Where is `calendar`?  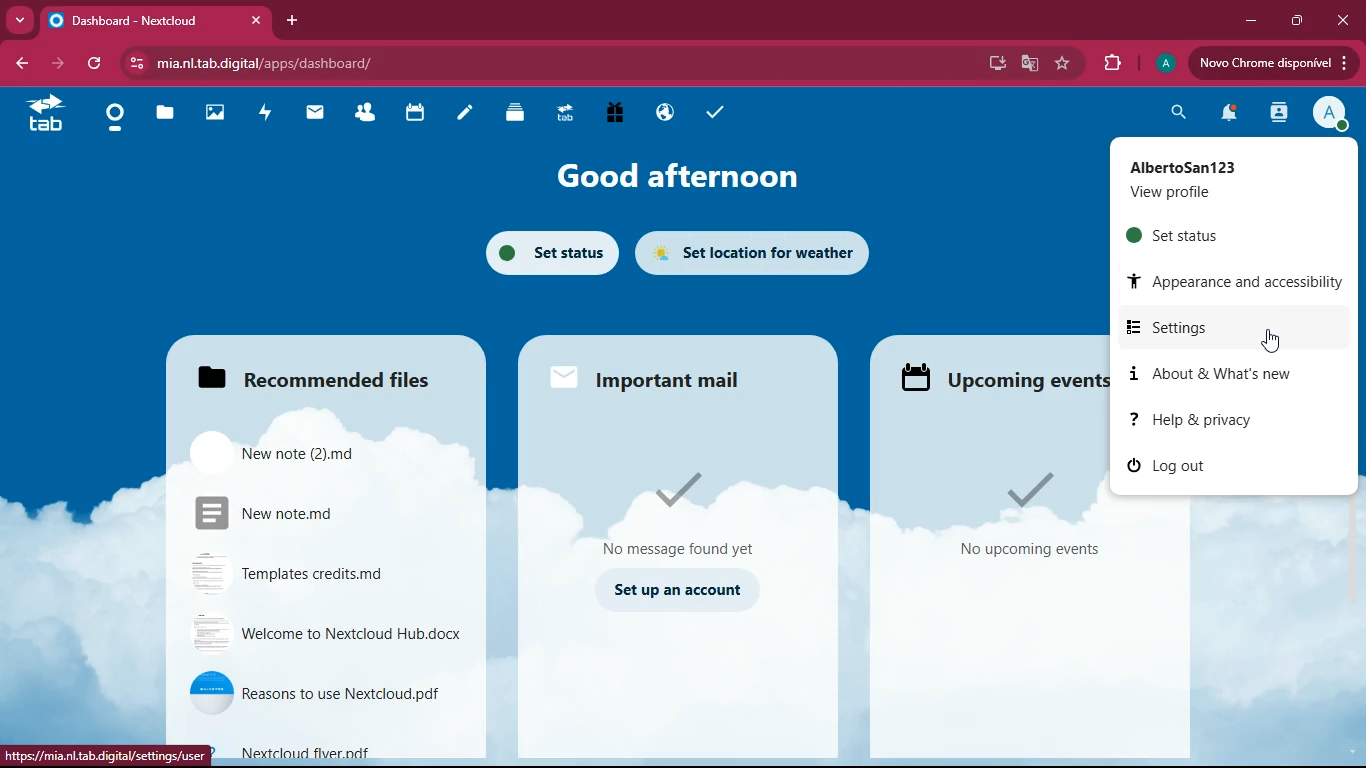
calendar is located at coordinates (415, 115).